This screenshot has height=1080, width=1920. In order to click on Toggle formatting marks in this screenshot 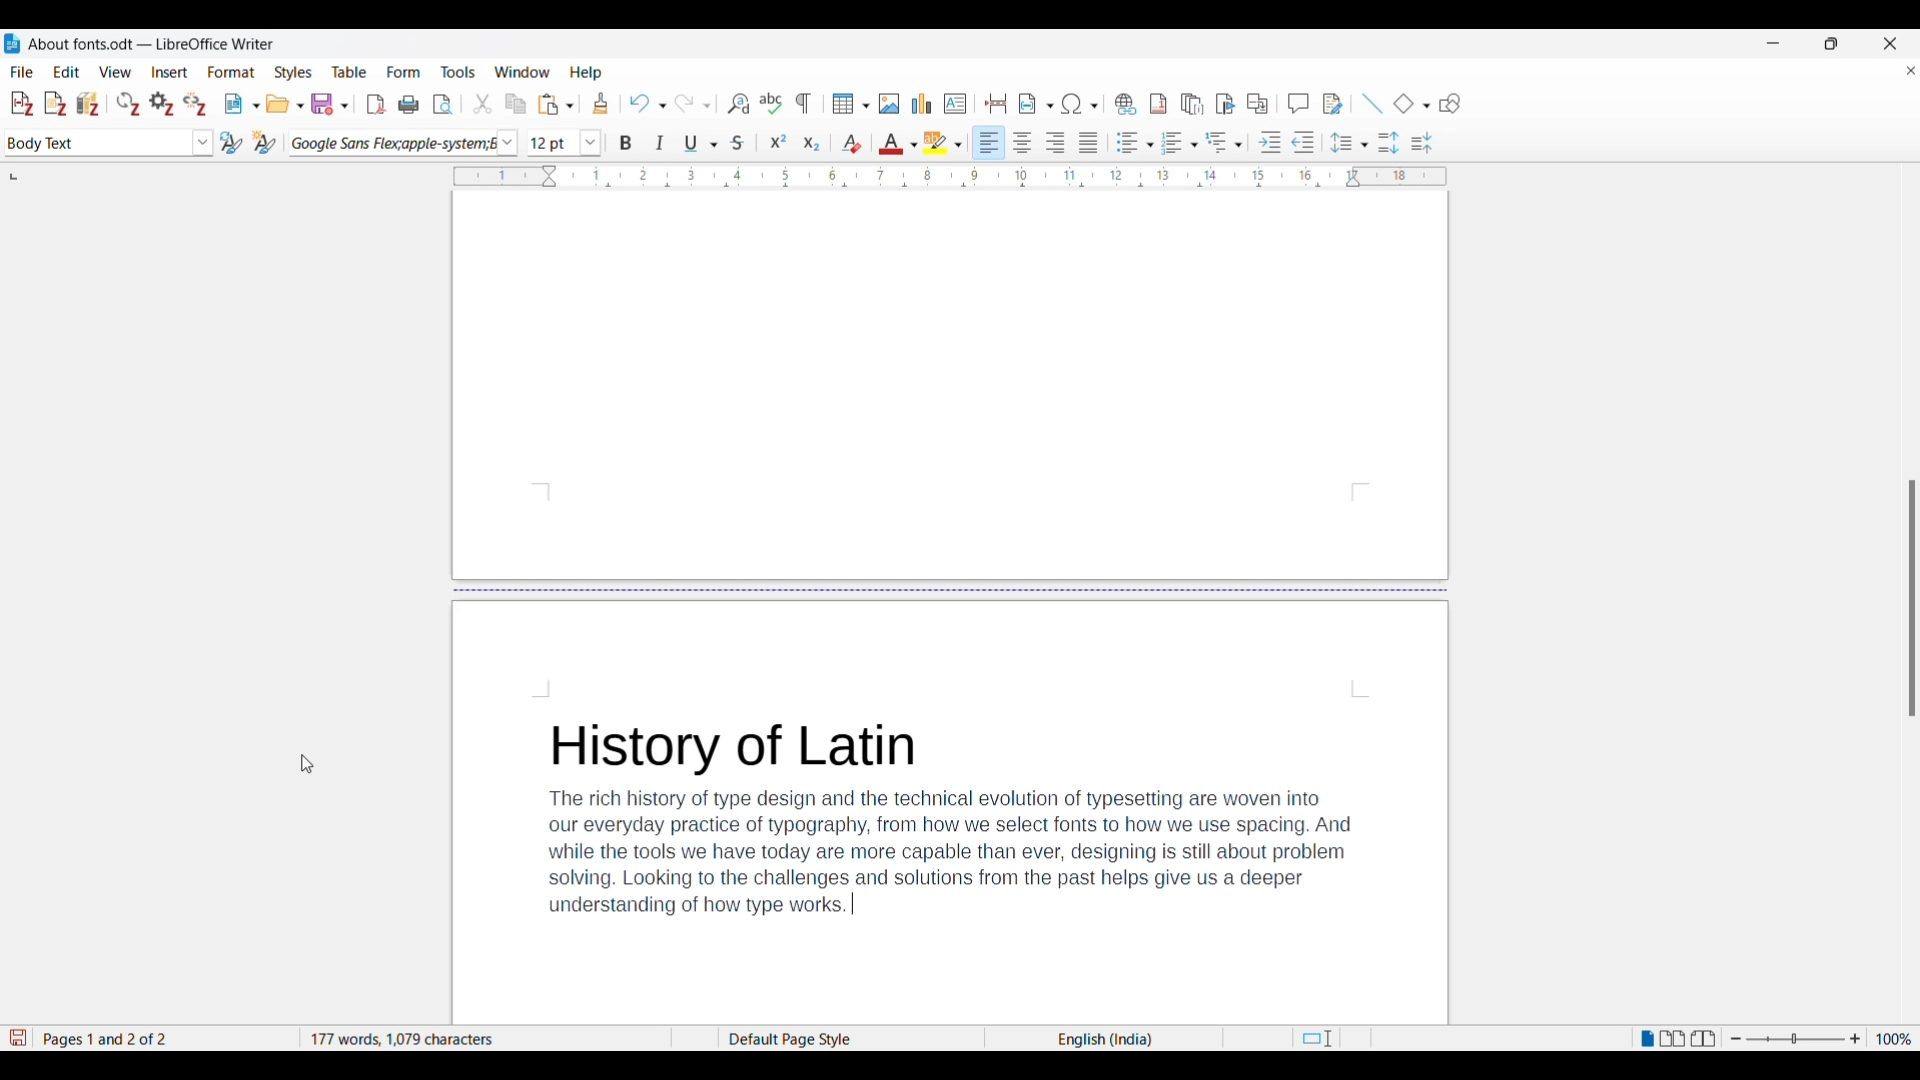, I will do `click(804, 103)`.